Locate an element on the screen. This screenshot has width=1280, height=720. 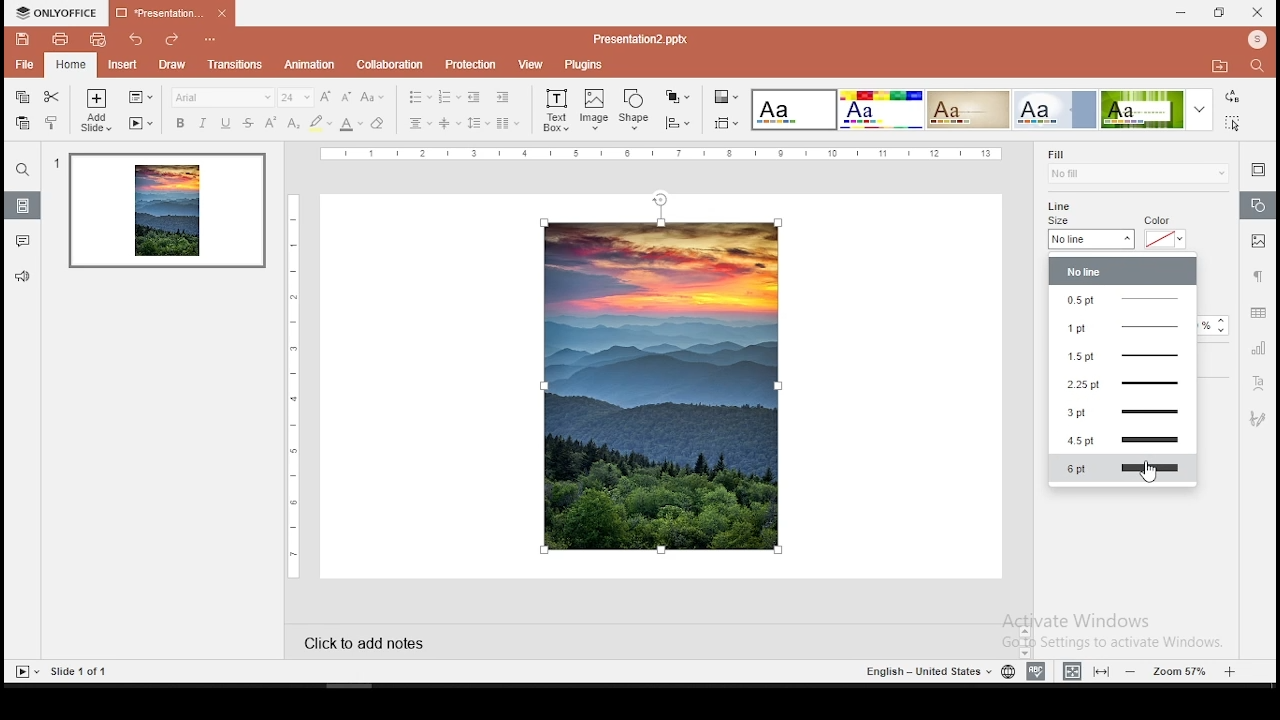
bold is located at coordinates (178, 123).